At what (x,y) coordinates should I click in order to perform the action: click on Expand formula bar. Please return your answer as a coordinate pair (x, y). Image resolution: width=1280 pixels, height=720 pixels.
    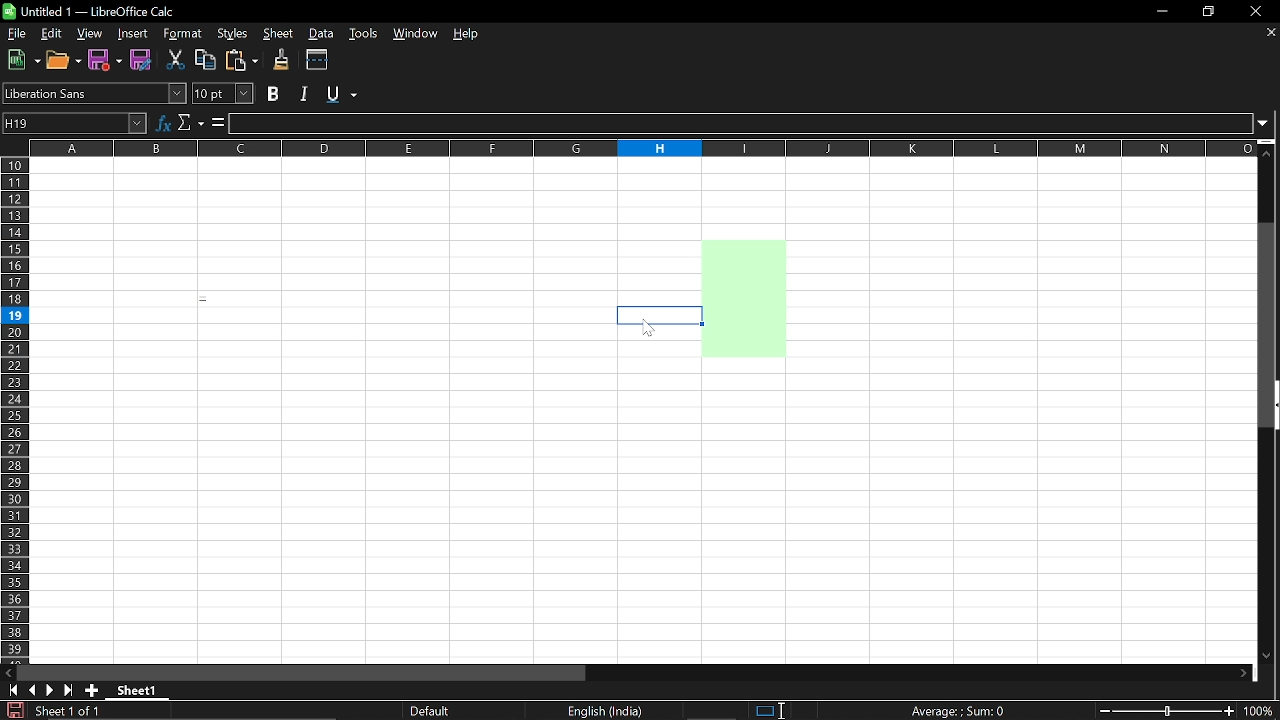
    Looking at the image, I should click on (1269, 126).